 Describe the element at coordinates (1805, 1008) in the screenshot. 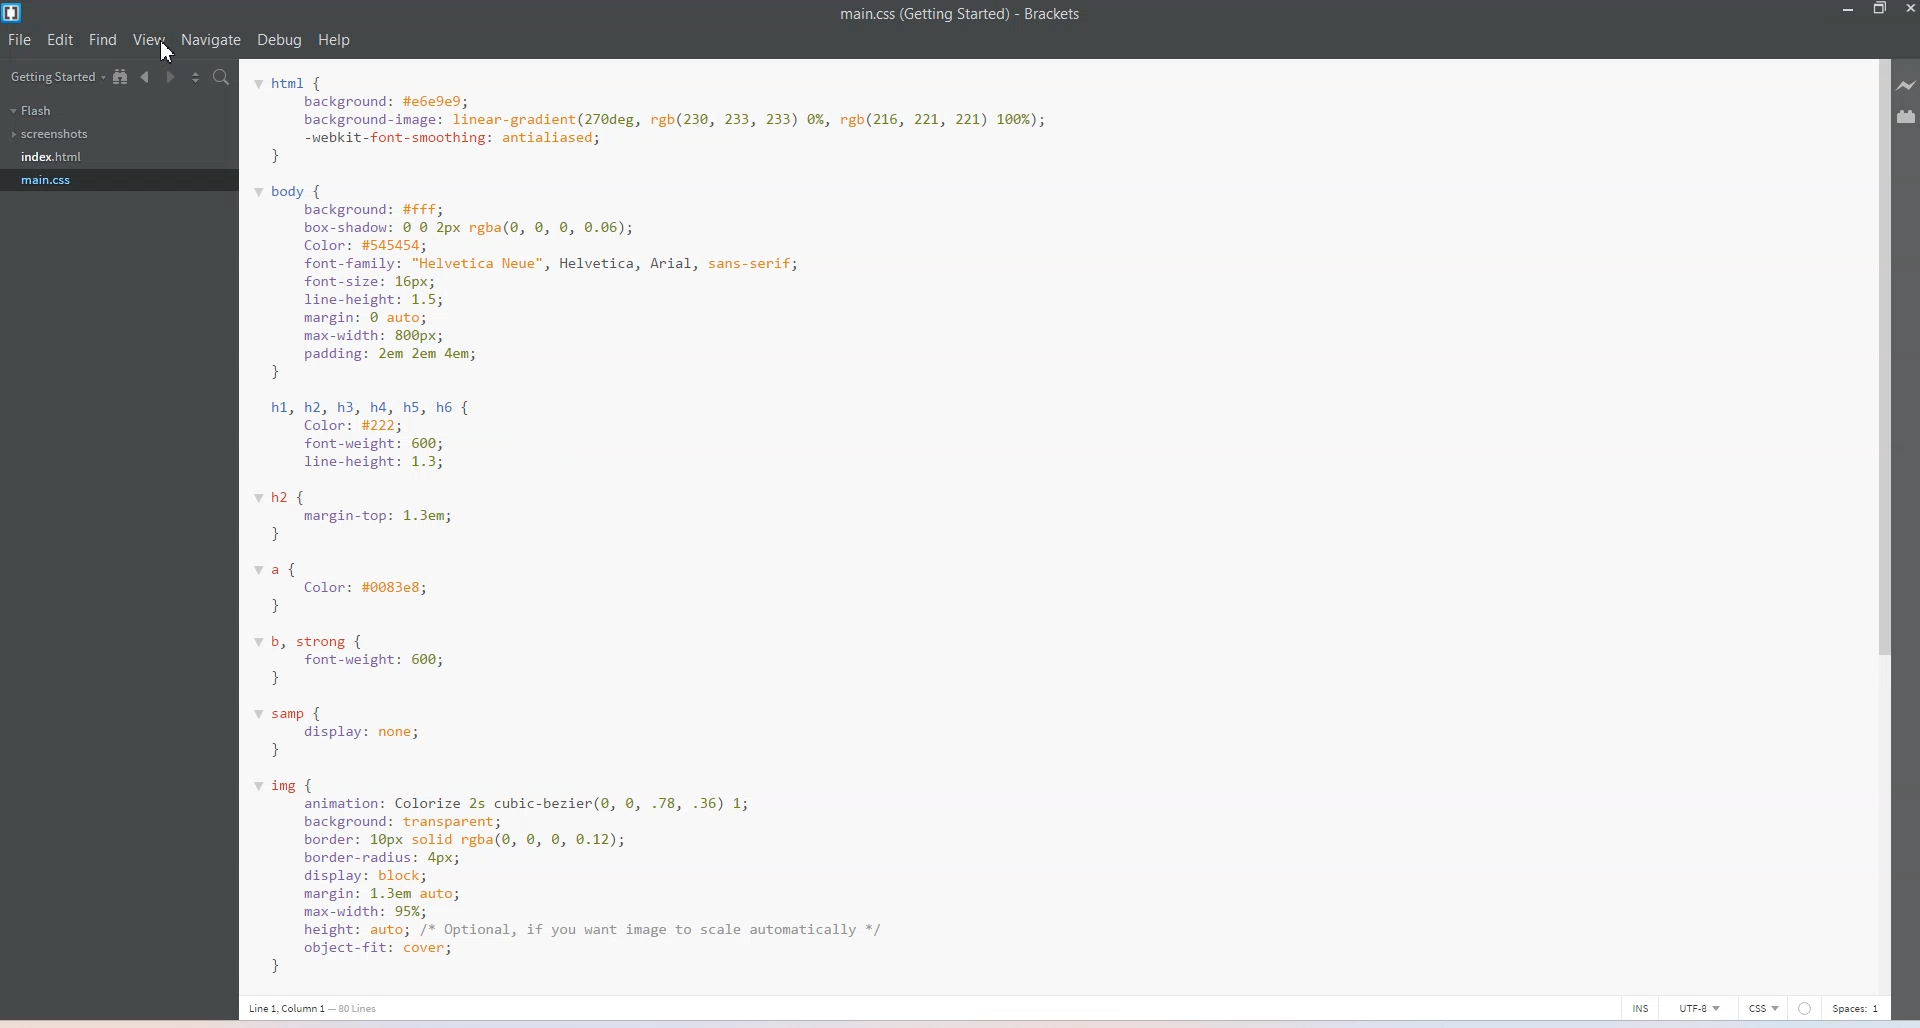

I see `circle` at that location.